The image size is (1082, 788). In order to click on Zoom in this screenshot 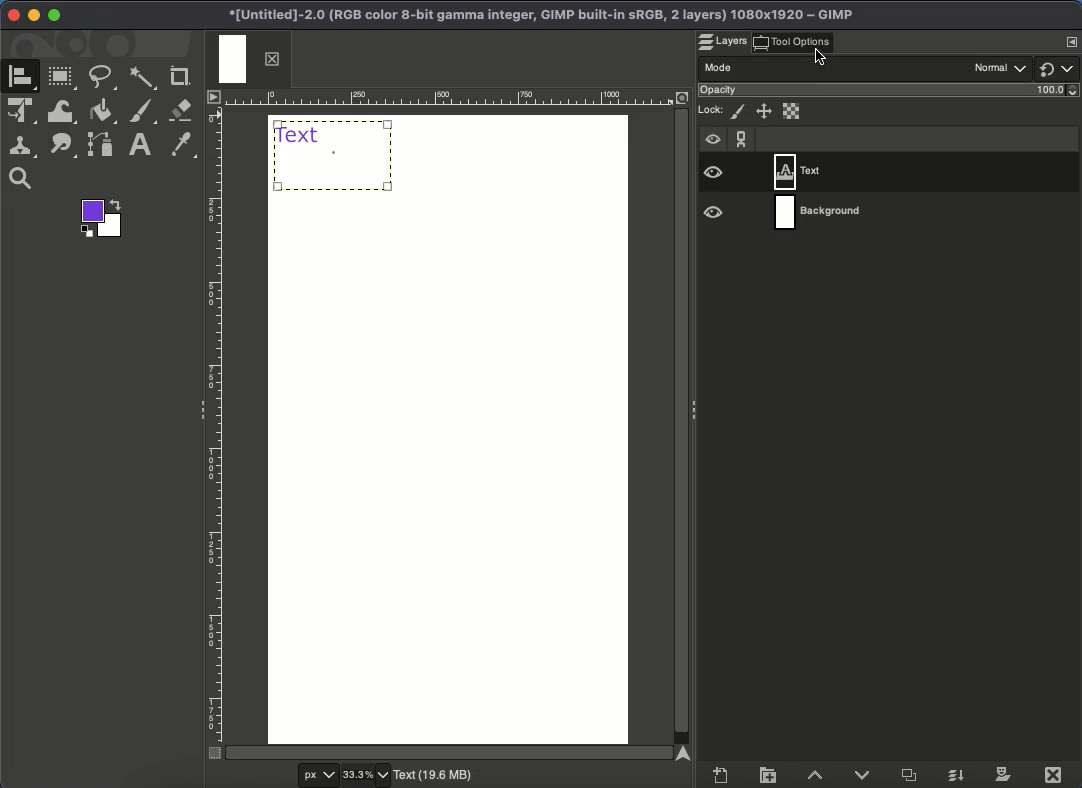, I will do `click(25, 179)`.